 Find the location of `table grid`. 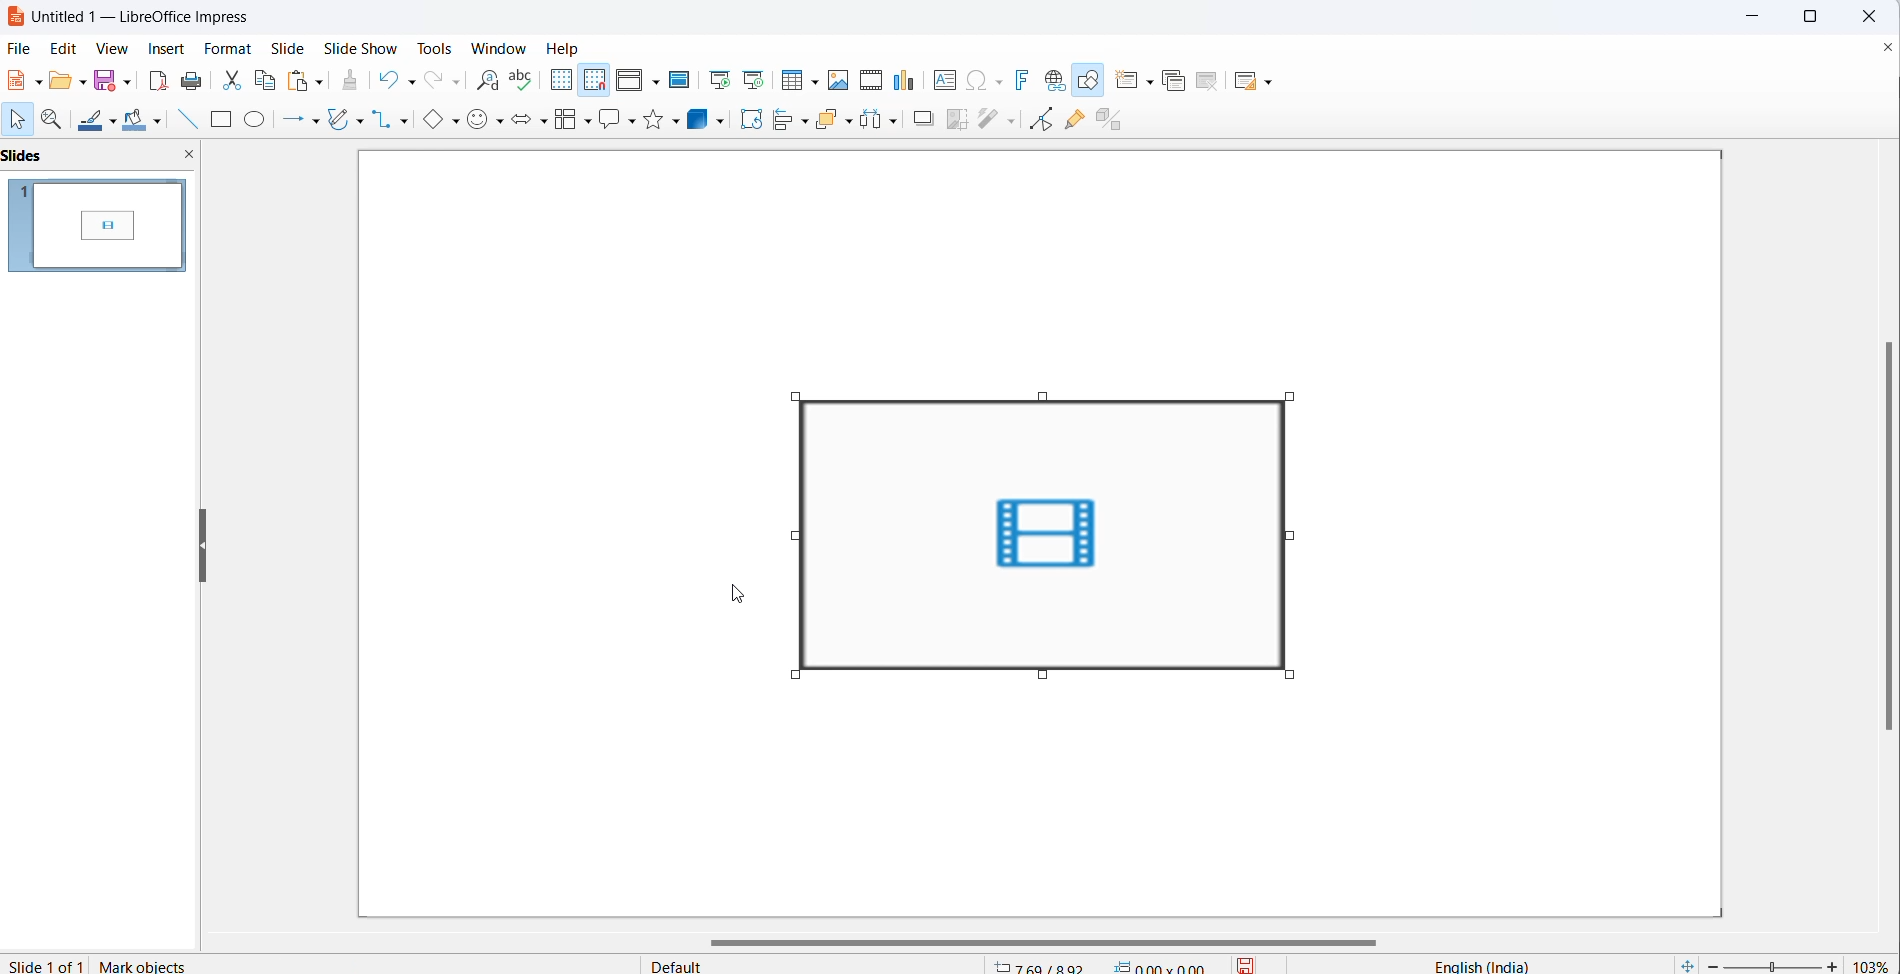

table grid is located at coordinates (814, 82).